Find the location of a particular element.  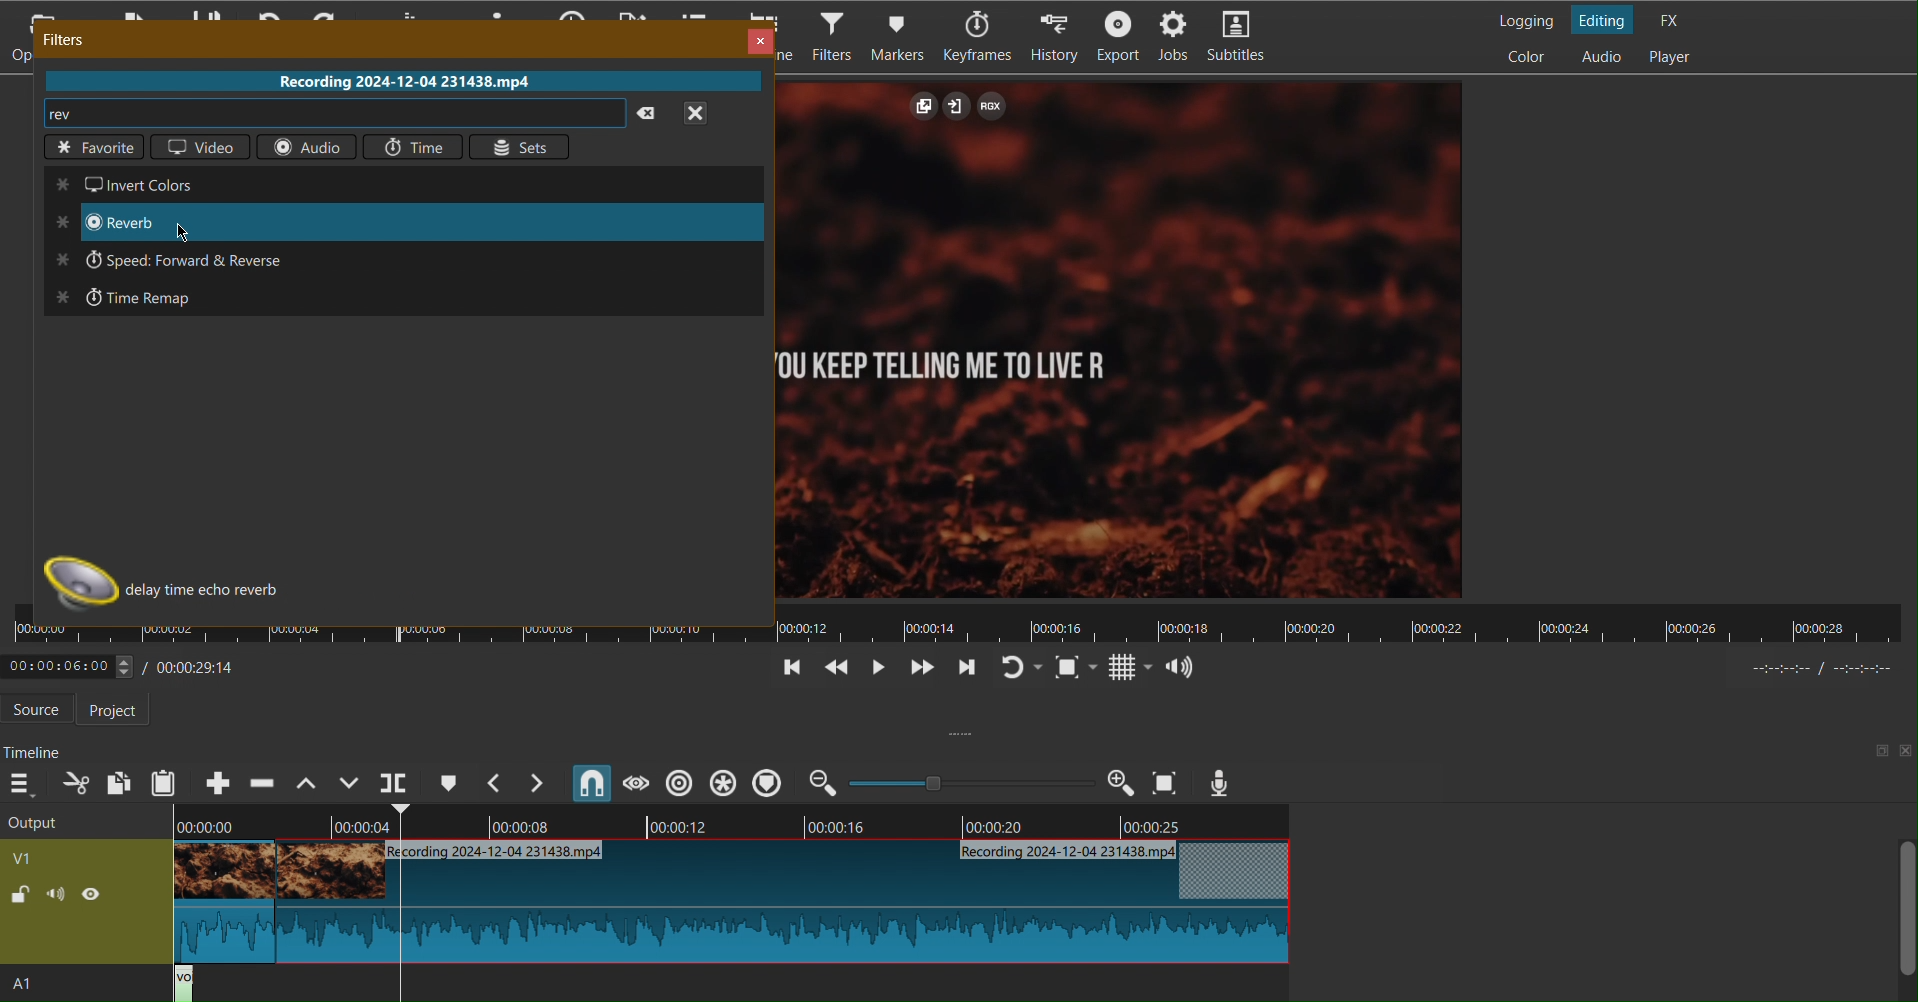

Timeline is located at coordinates (34, 752).